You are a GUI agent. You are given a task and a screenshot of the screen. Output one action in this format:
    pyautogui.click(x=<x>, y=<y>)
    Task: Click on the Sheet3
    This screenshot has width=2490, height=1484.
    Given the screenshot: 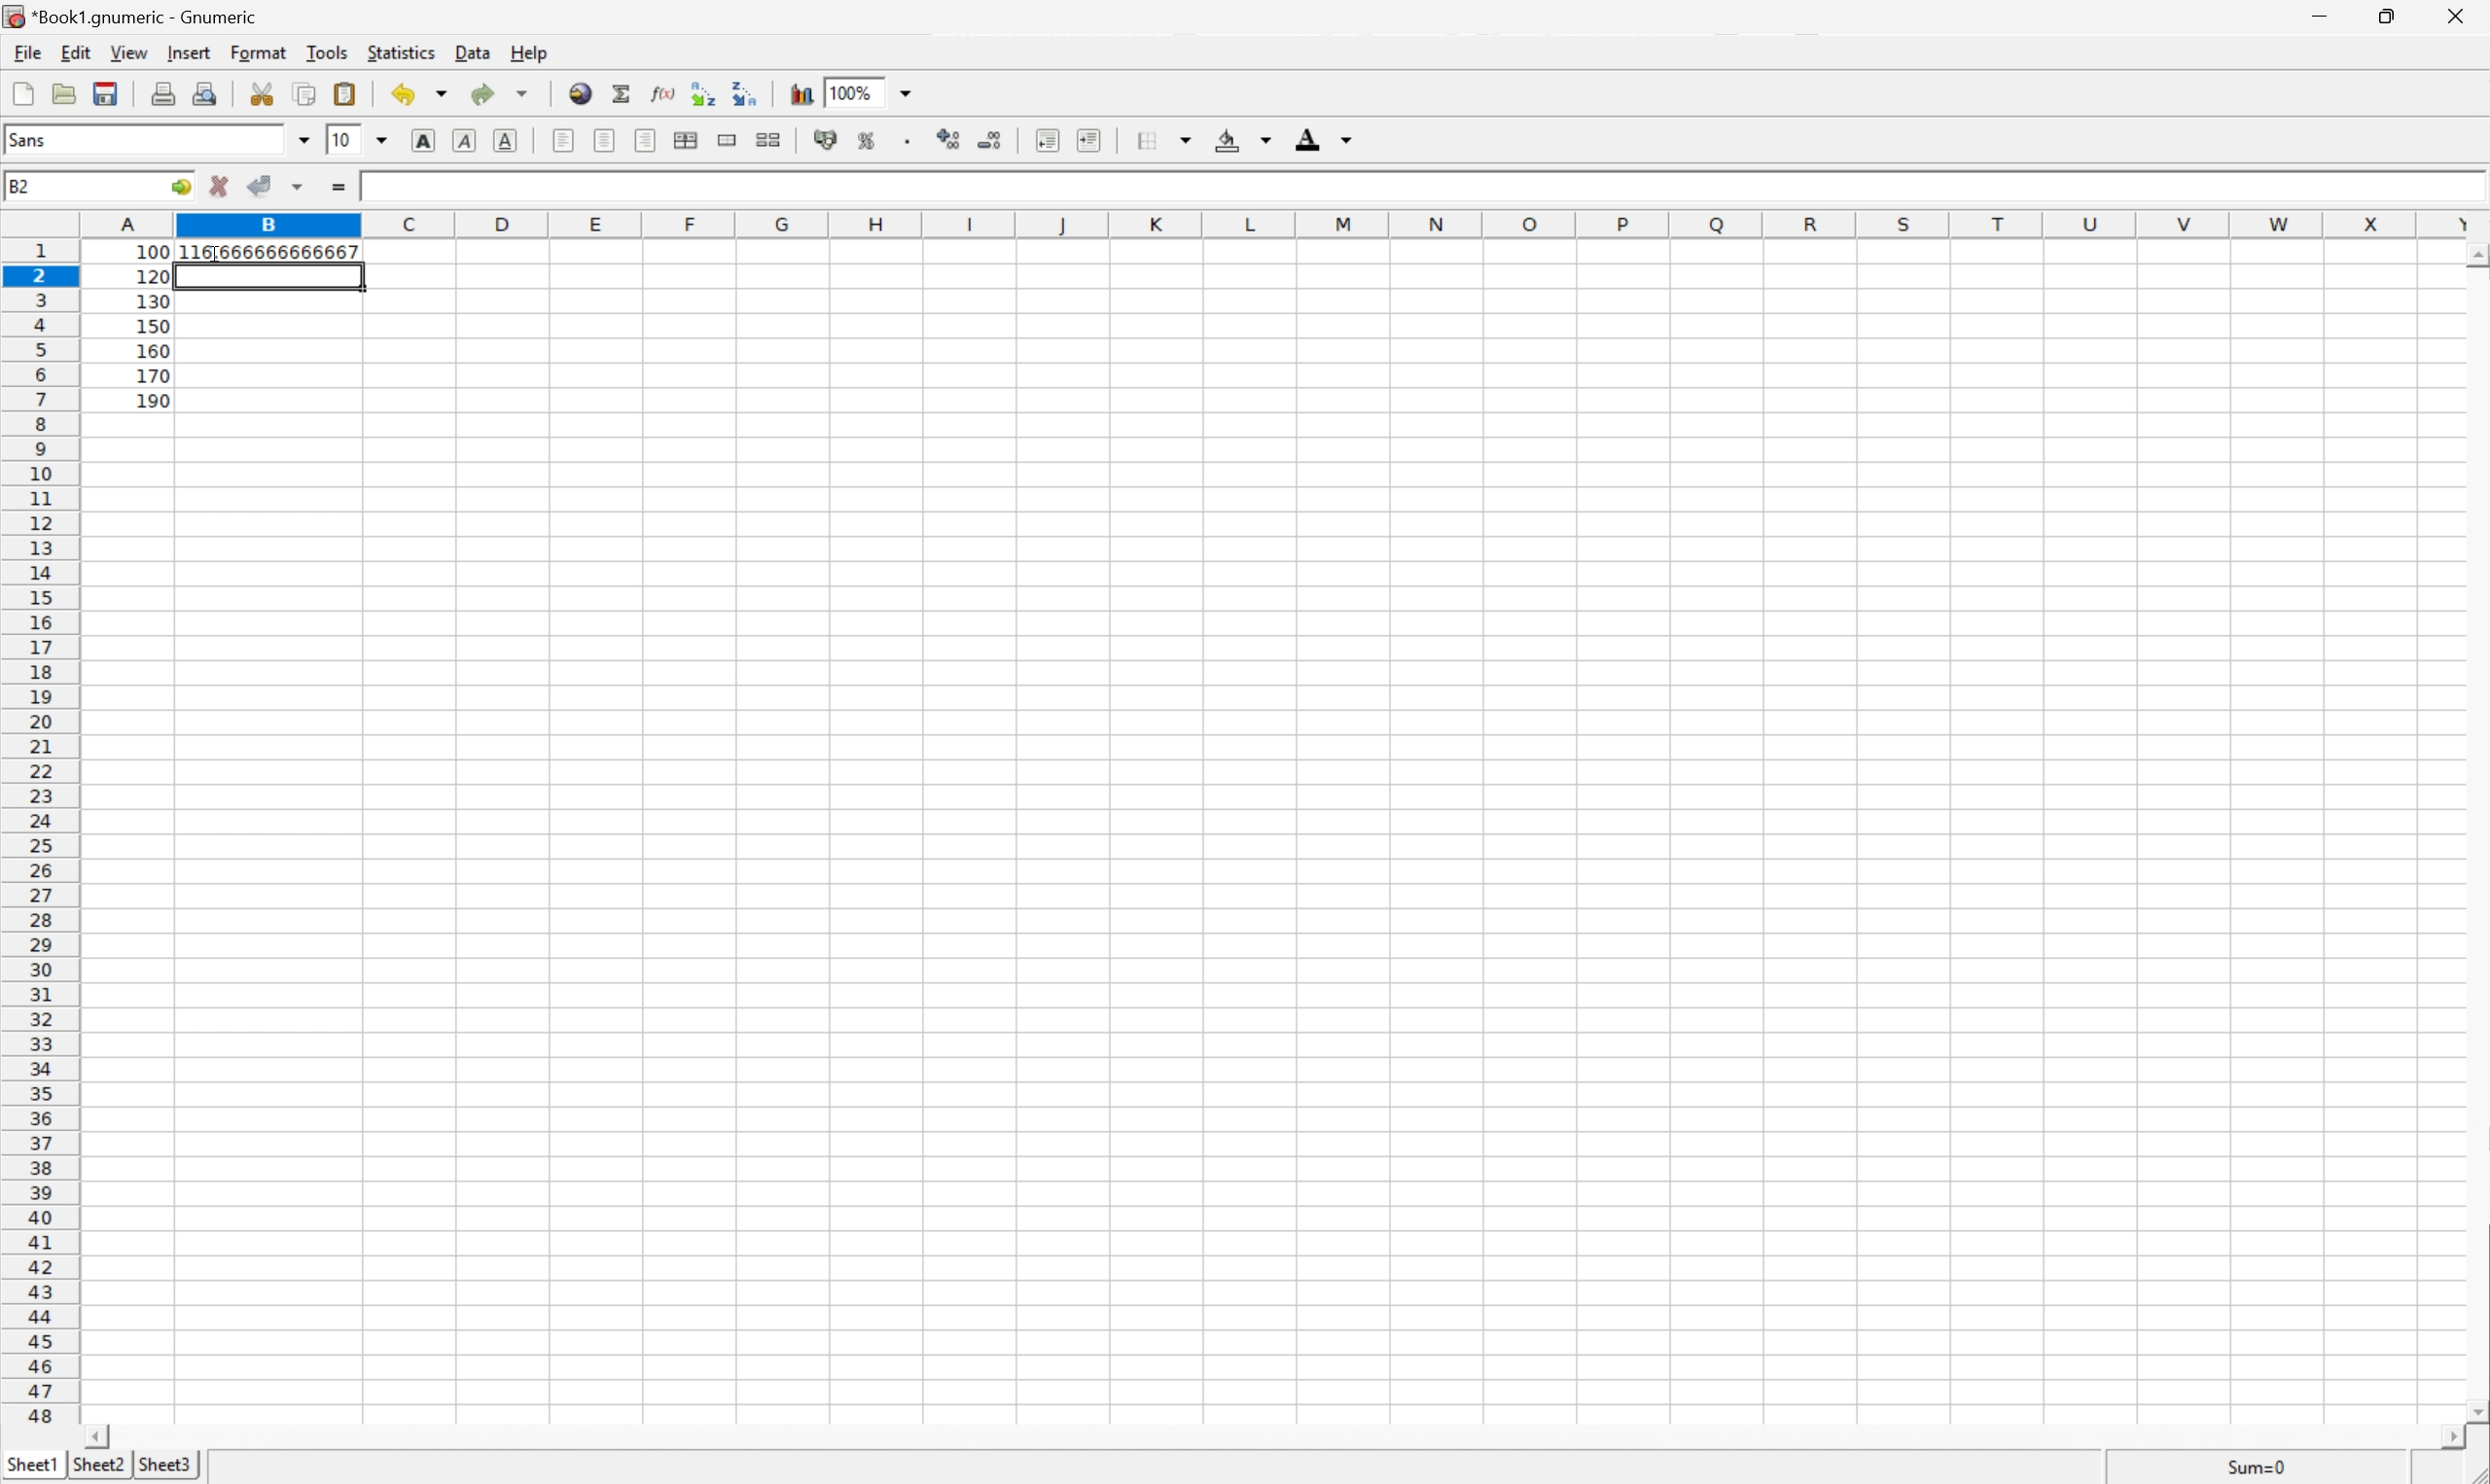 What is the action you would take?
    pyautogui.click(x=170, y=1466)
    